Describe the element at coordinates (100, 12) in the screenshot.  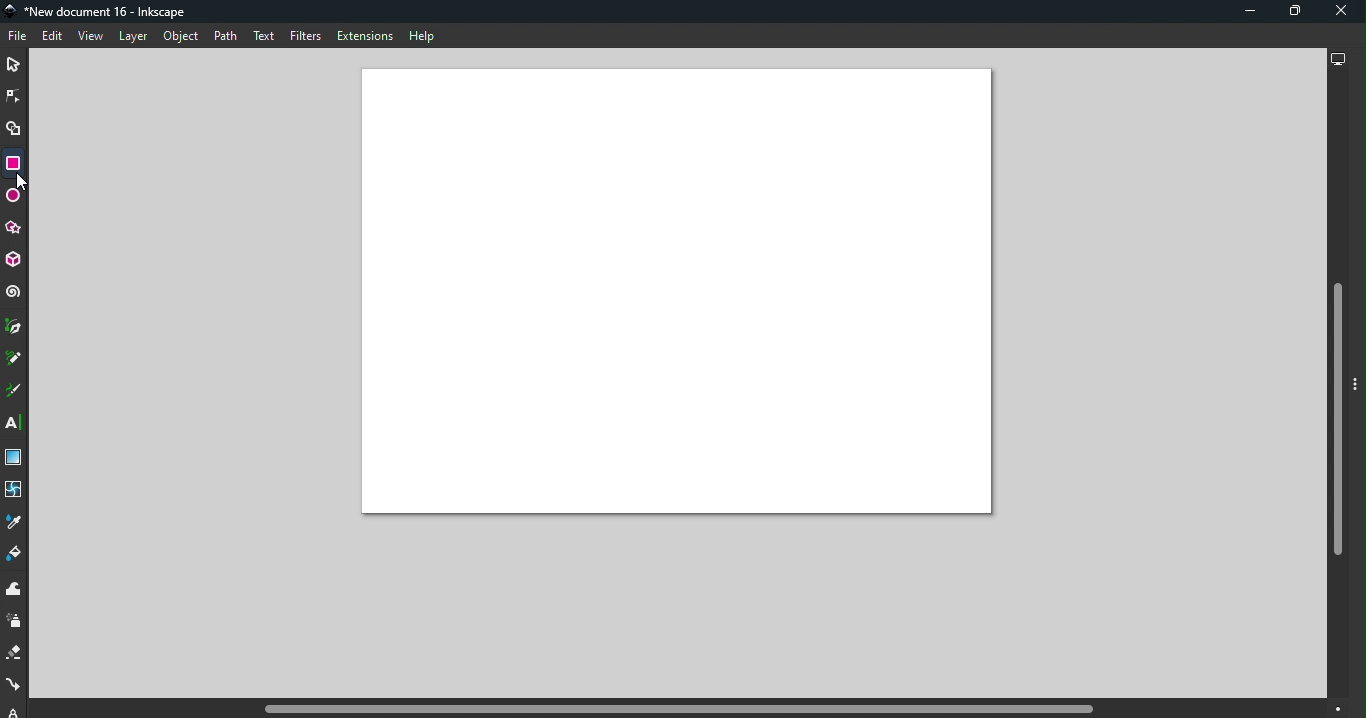
I see `Document name` at that location.